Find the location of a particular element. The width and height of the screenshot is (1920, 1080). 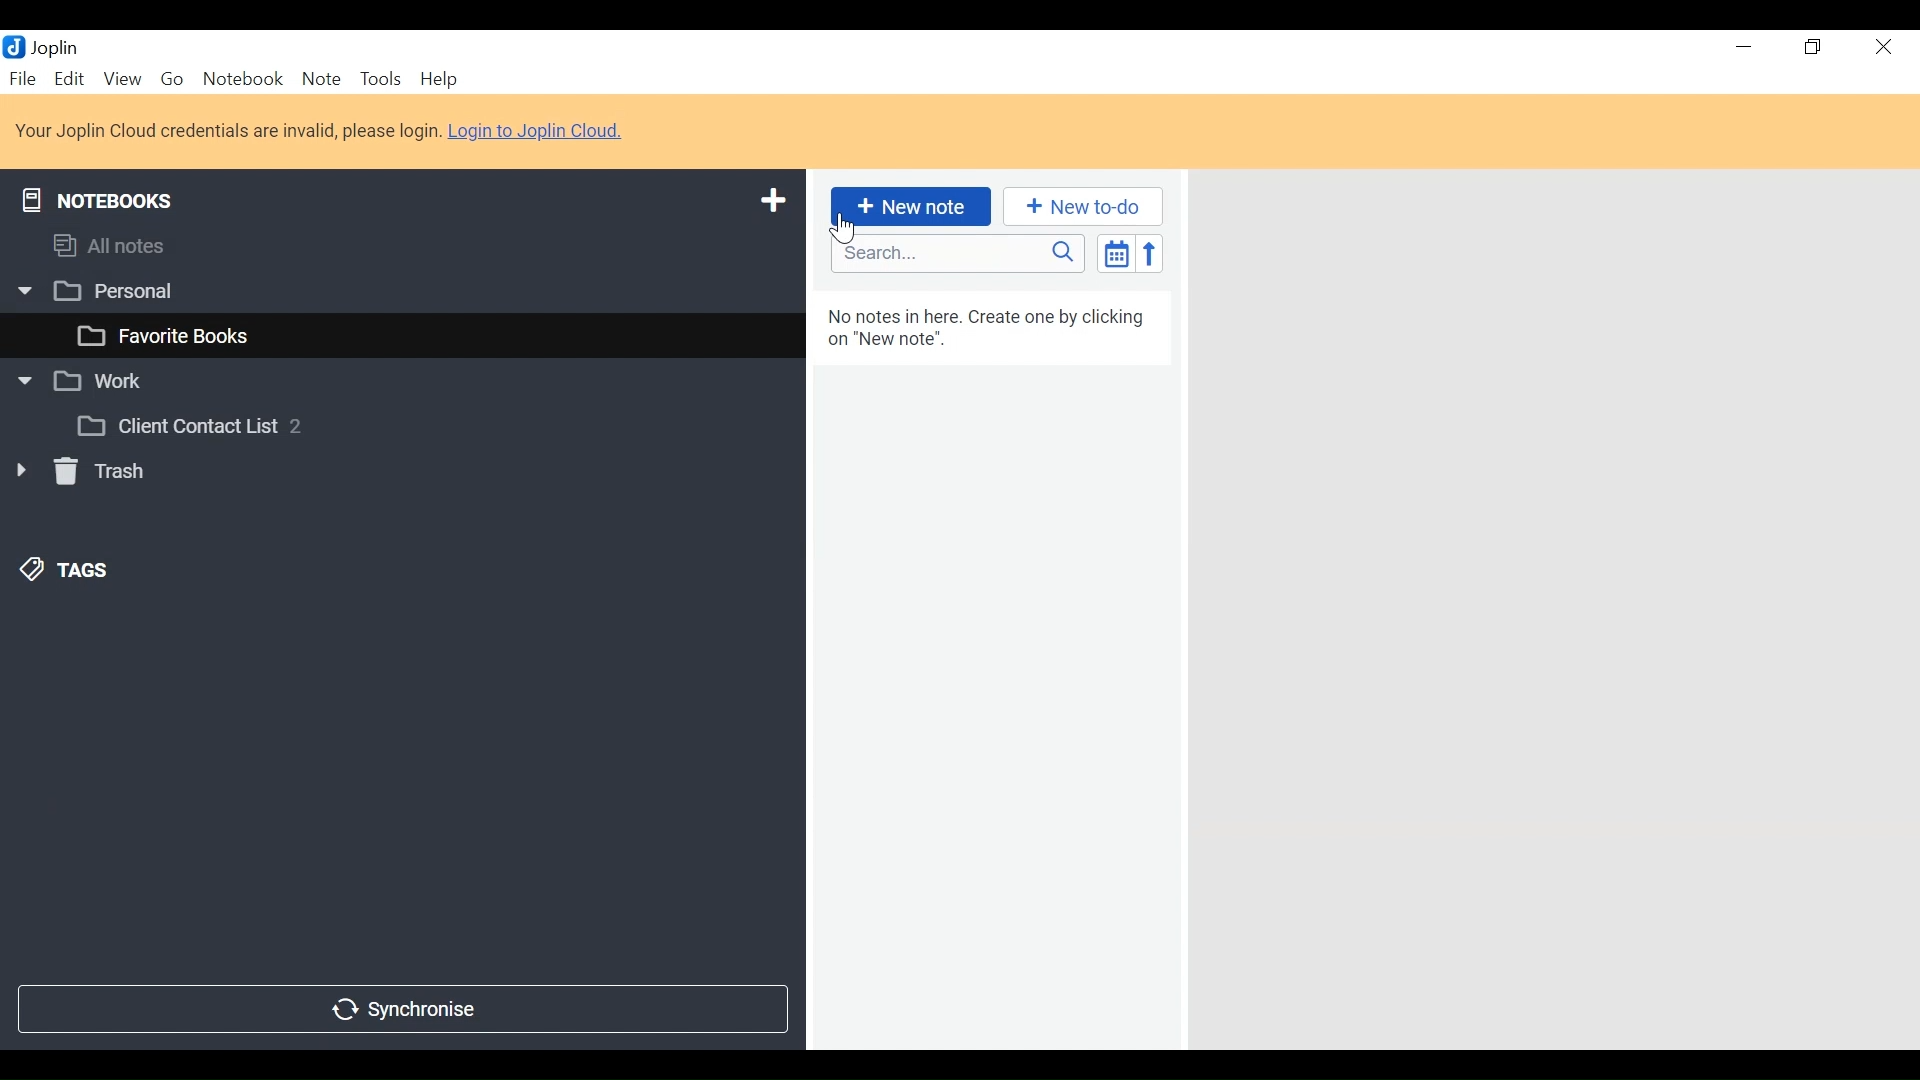

Notebooks is located at coordinates (95, 200).